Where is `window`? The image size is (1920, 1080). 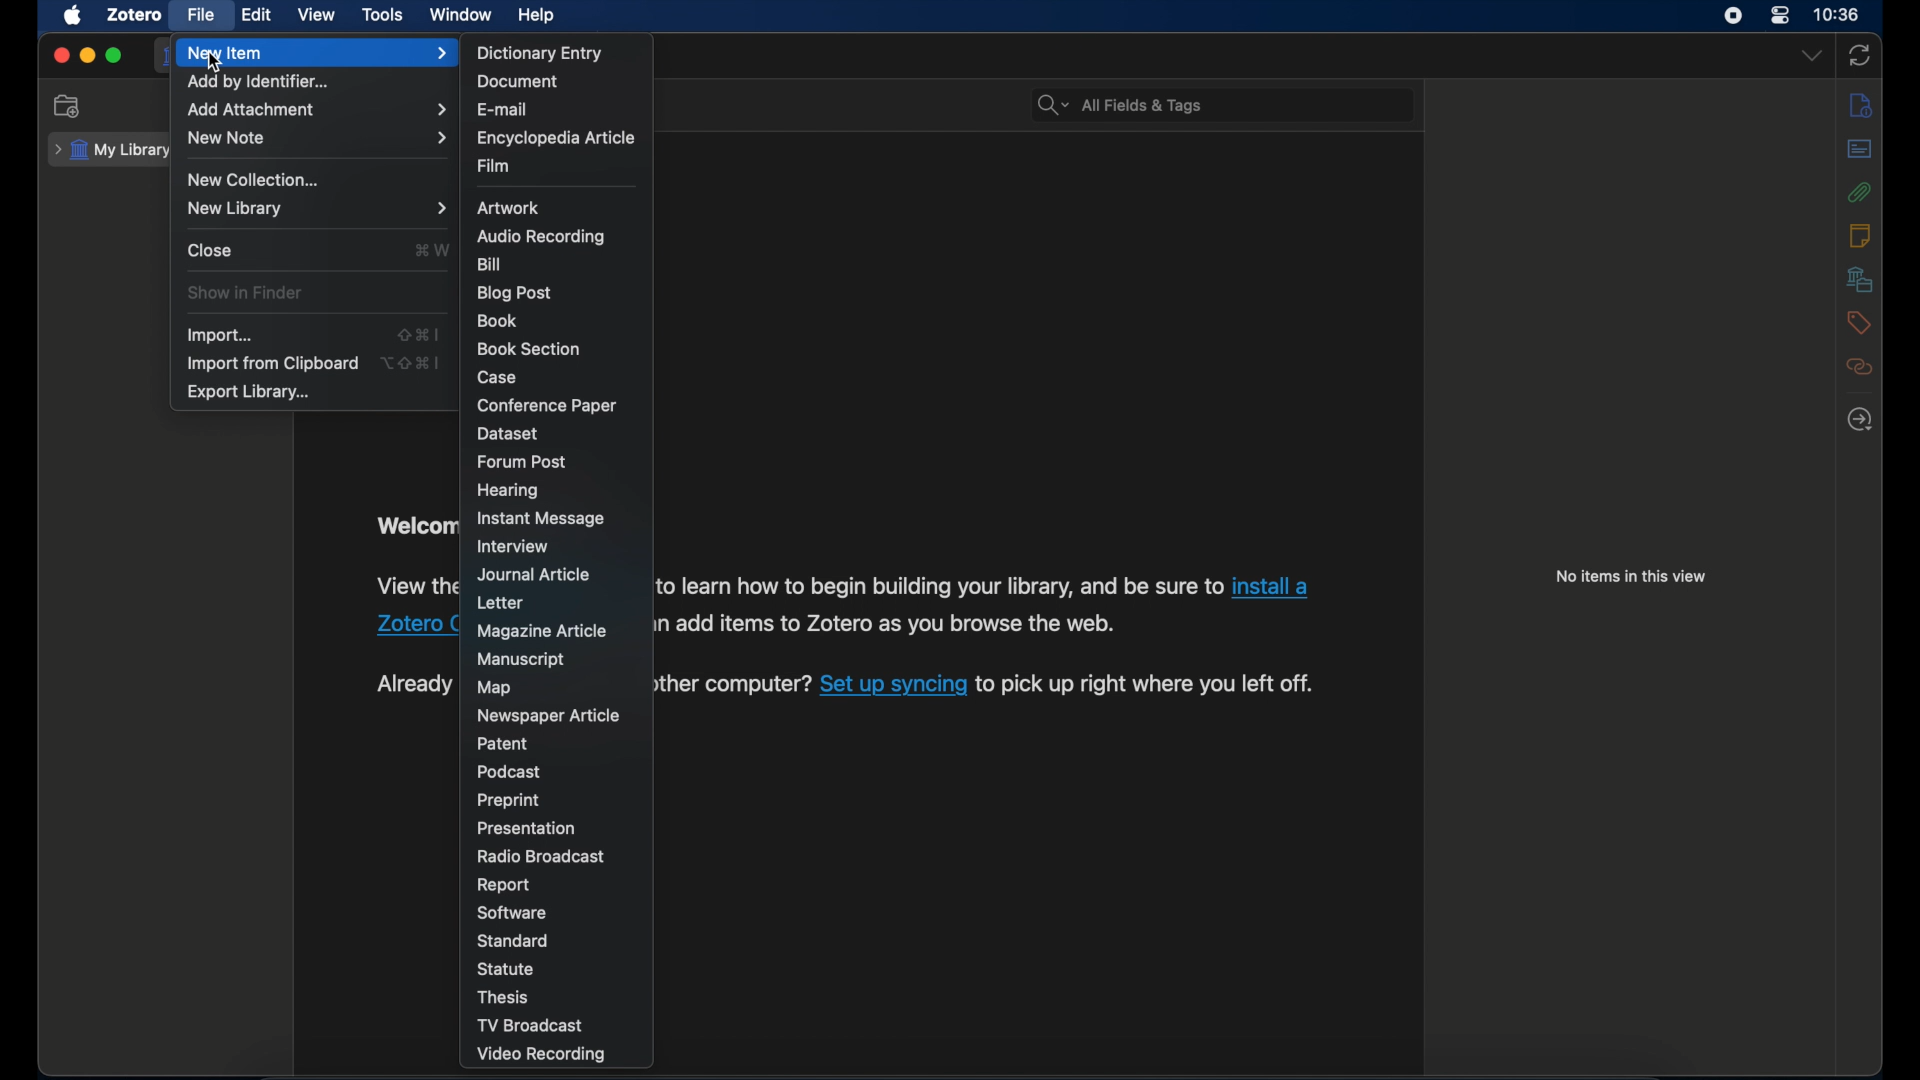
window is located at coordinates (461, 15).